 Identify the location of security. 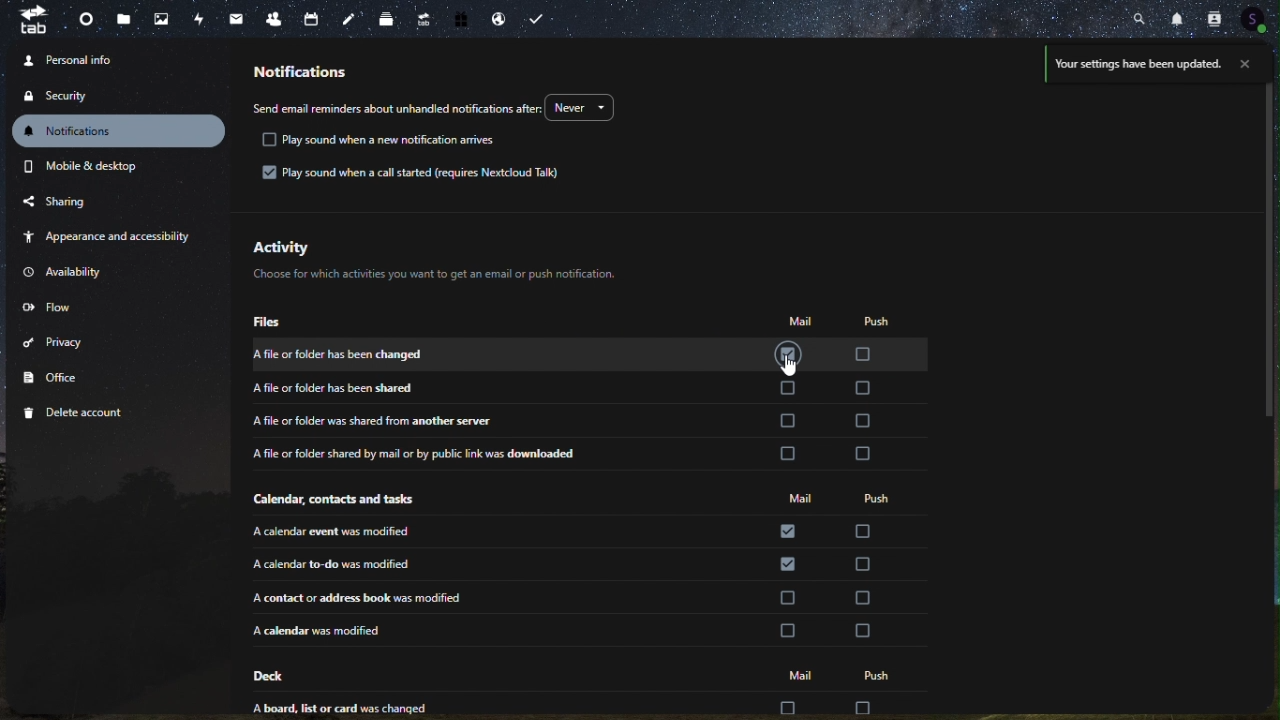
(95, 95).